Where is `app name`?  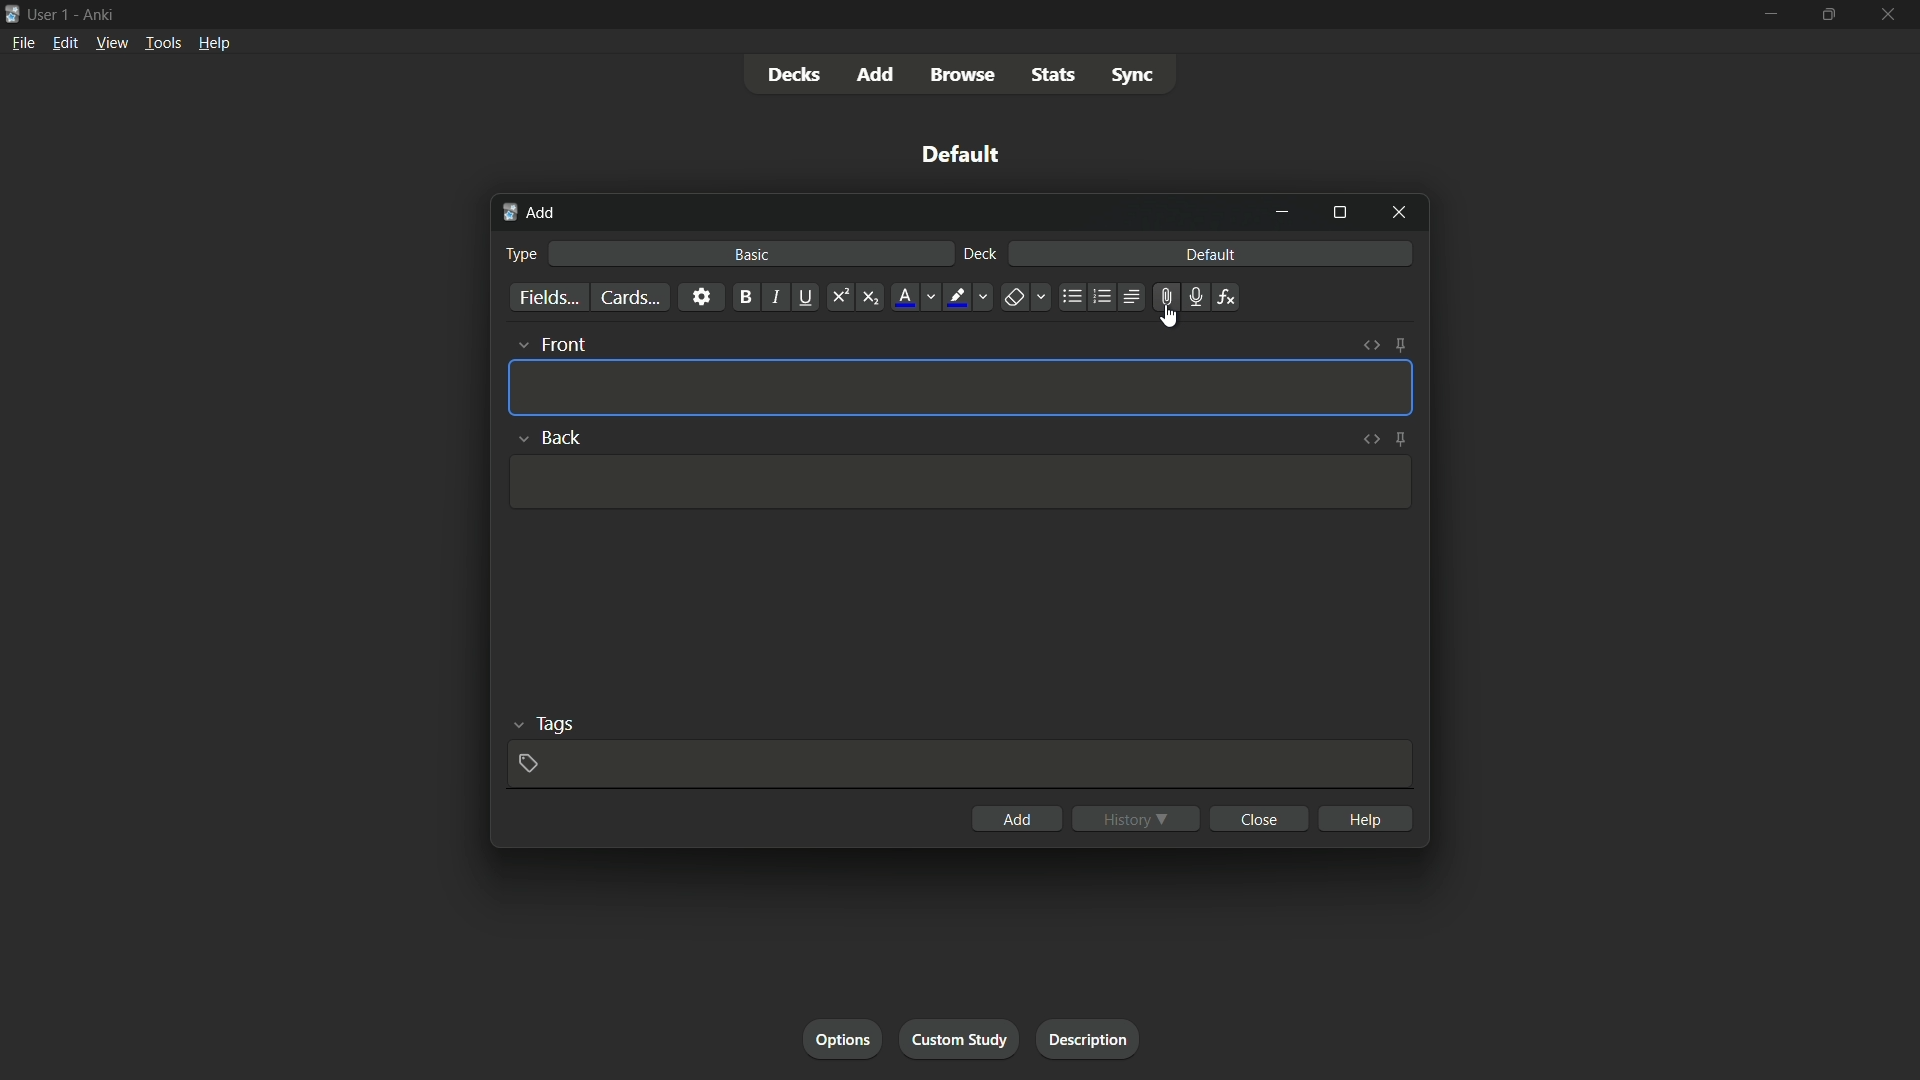
app name is located at coordinates (101, 12).